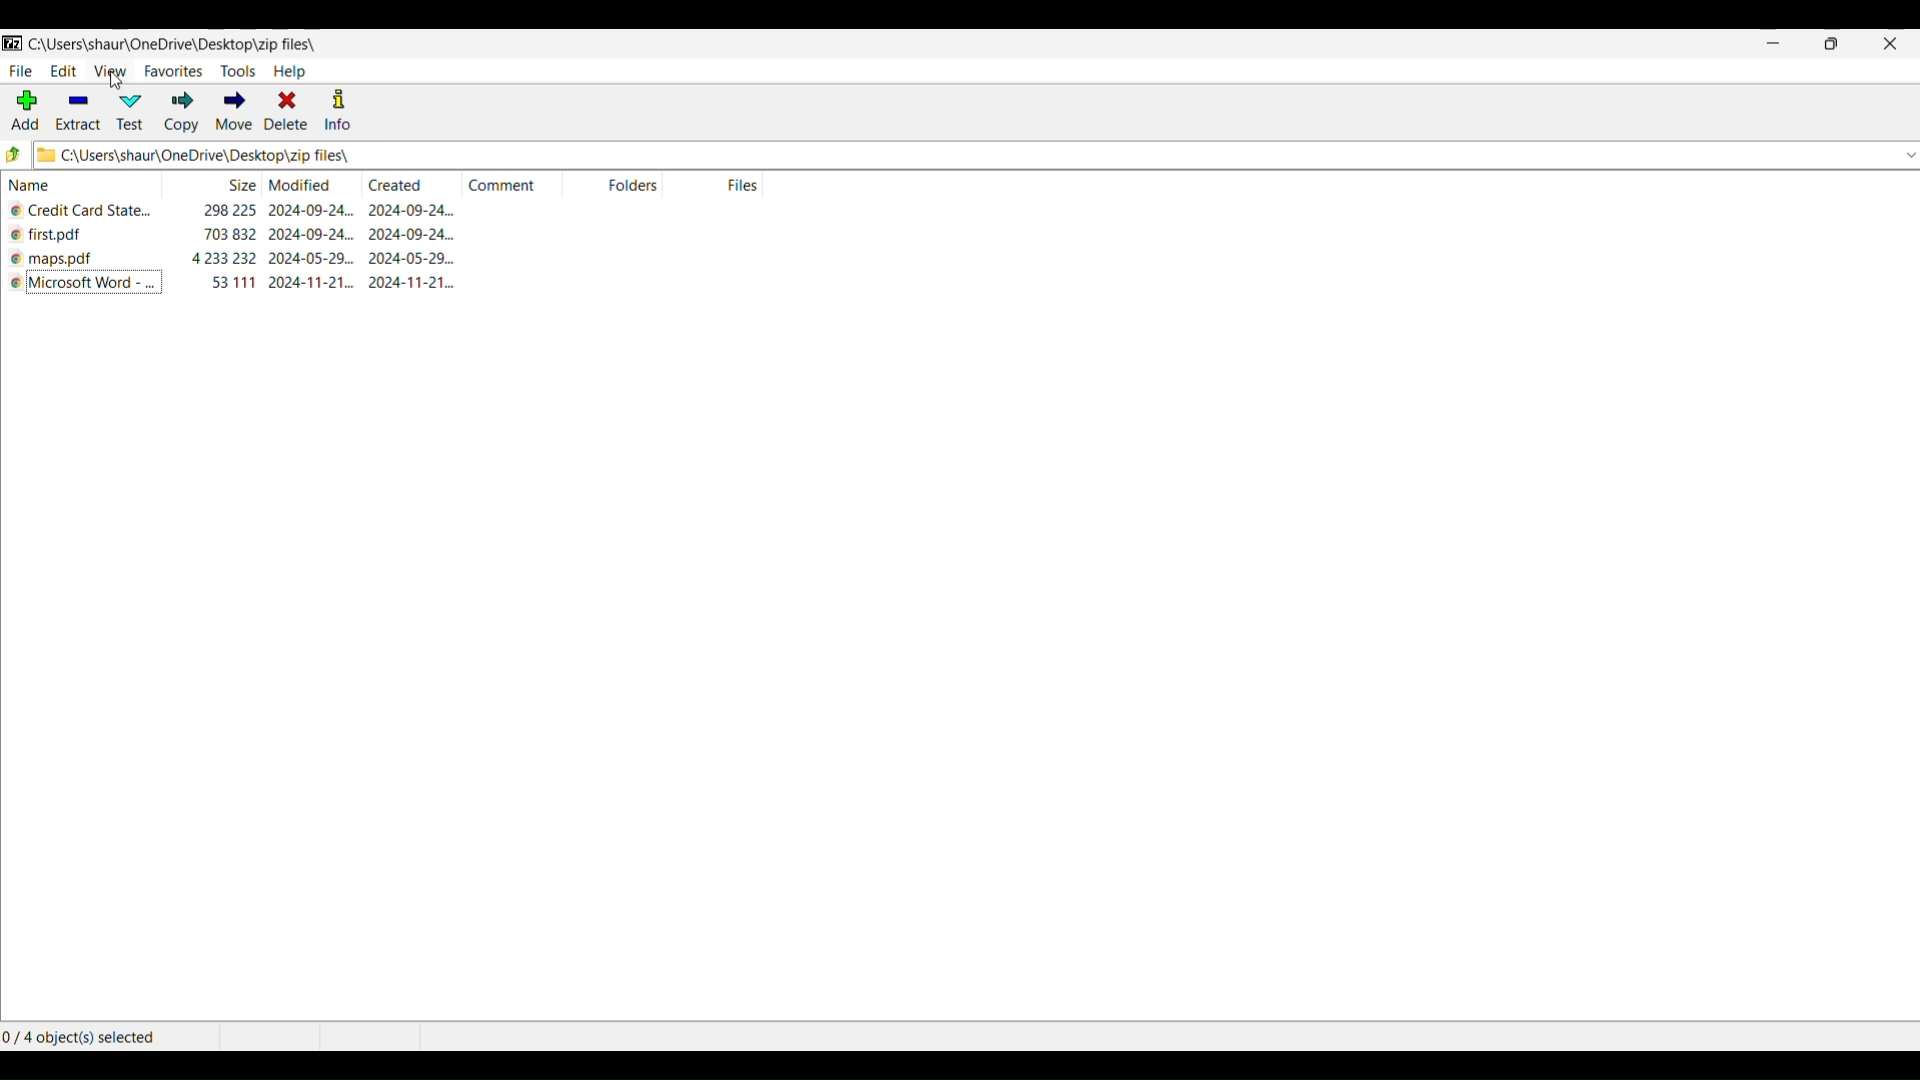  I want to click on creation date, so click(422, 260).